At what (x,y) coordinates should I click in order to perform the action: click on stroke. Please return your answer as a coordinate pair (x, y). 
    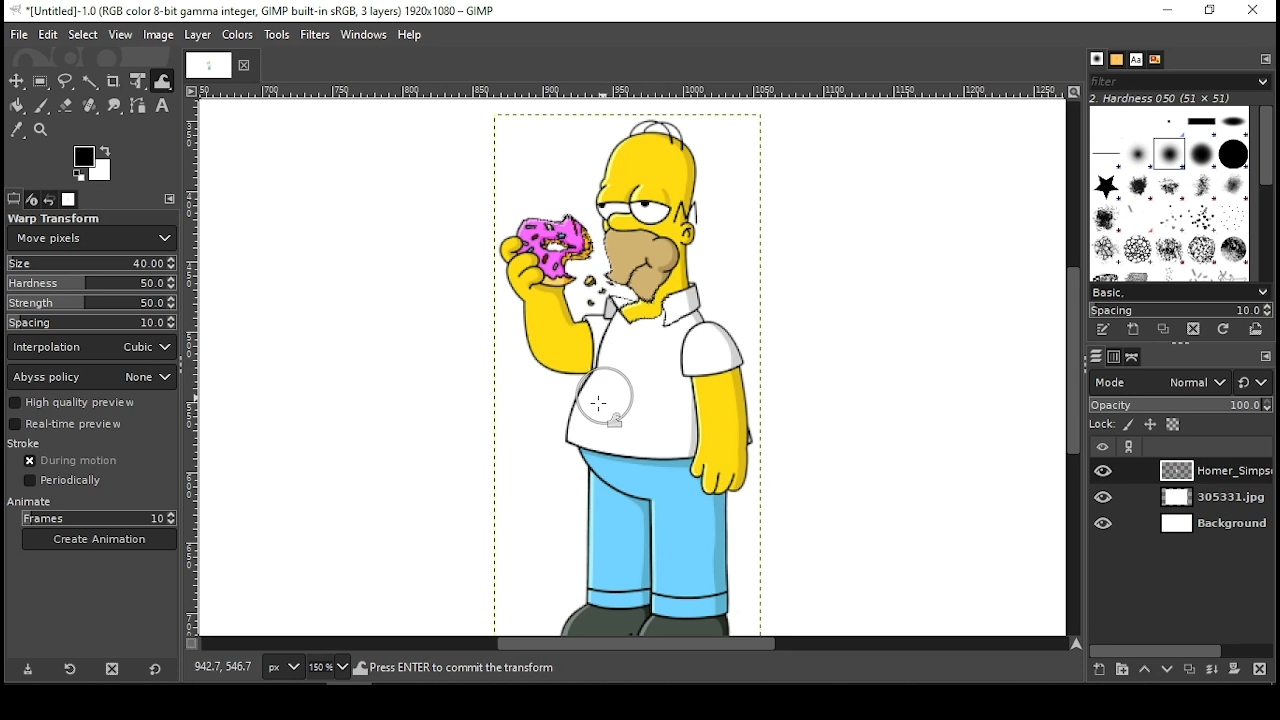
    Looking at the image, I should click on (36, 444).